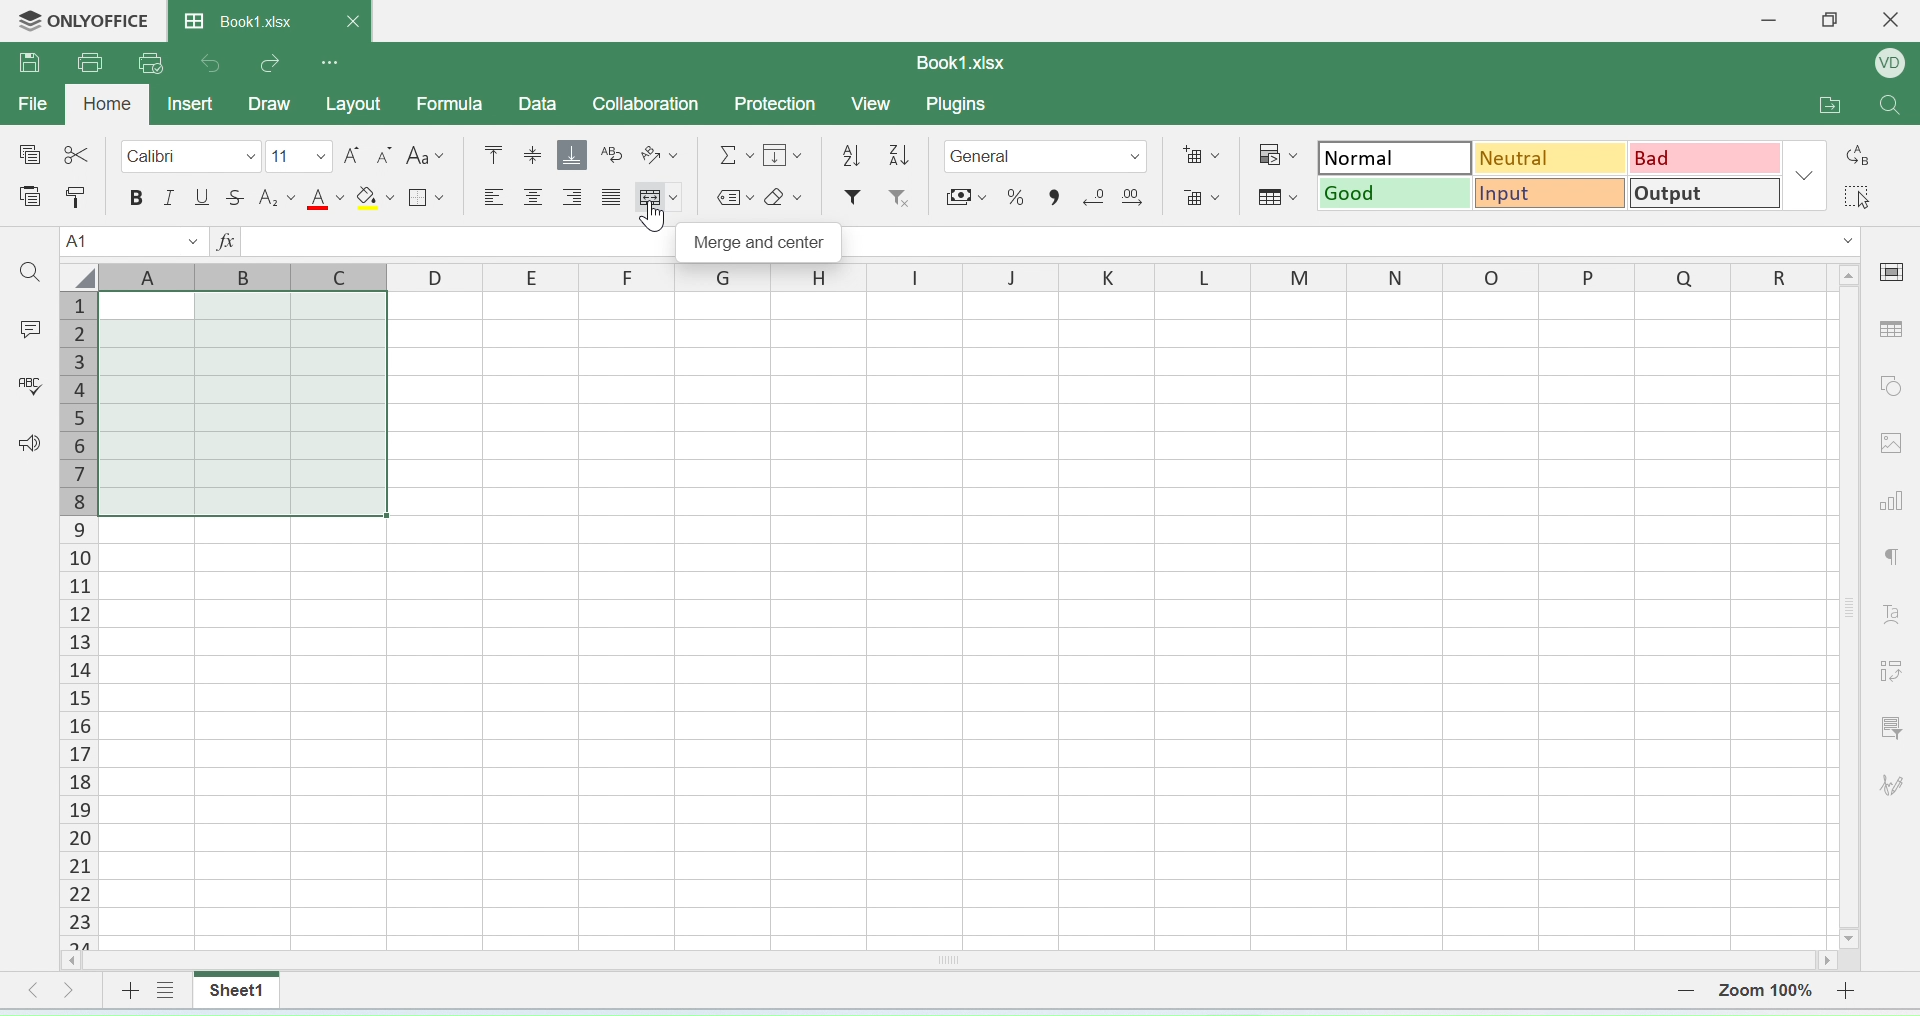 The height and width of the screenshot is (1016, 1920). Describe the element at coordinates (76, 622) in the screenshot. I see `columns number` at that location.